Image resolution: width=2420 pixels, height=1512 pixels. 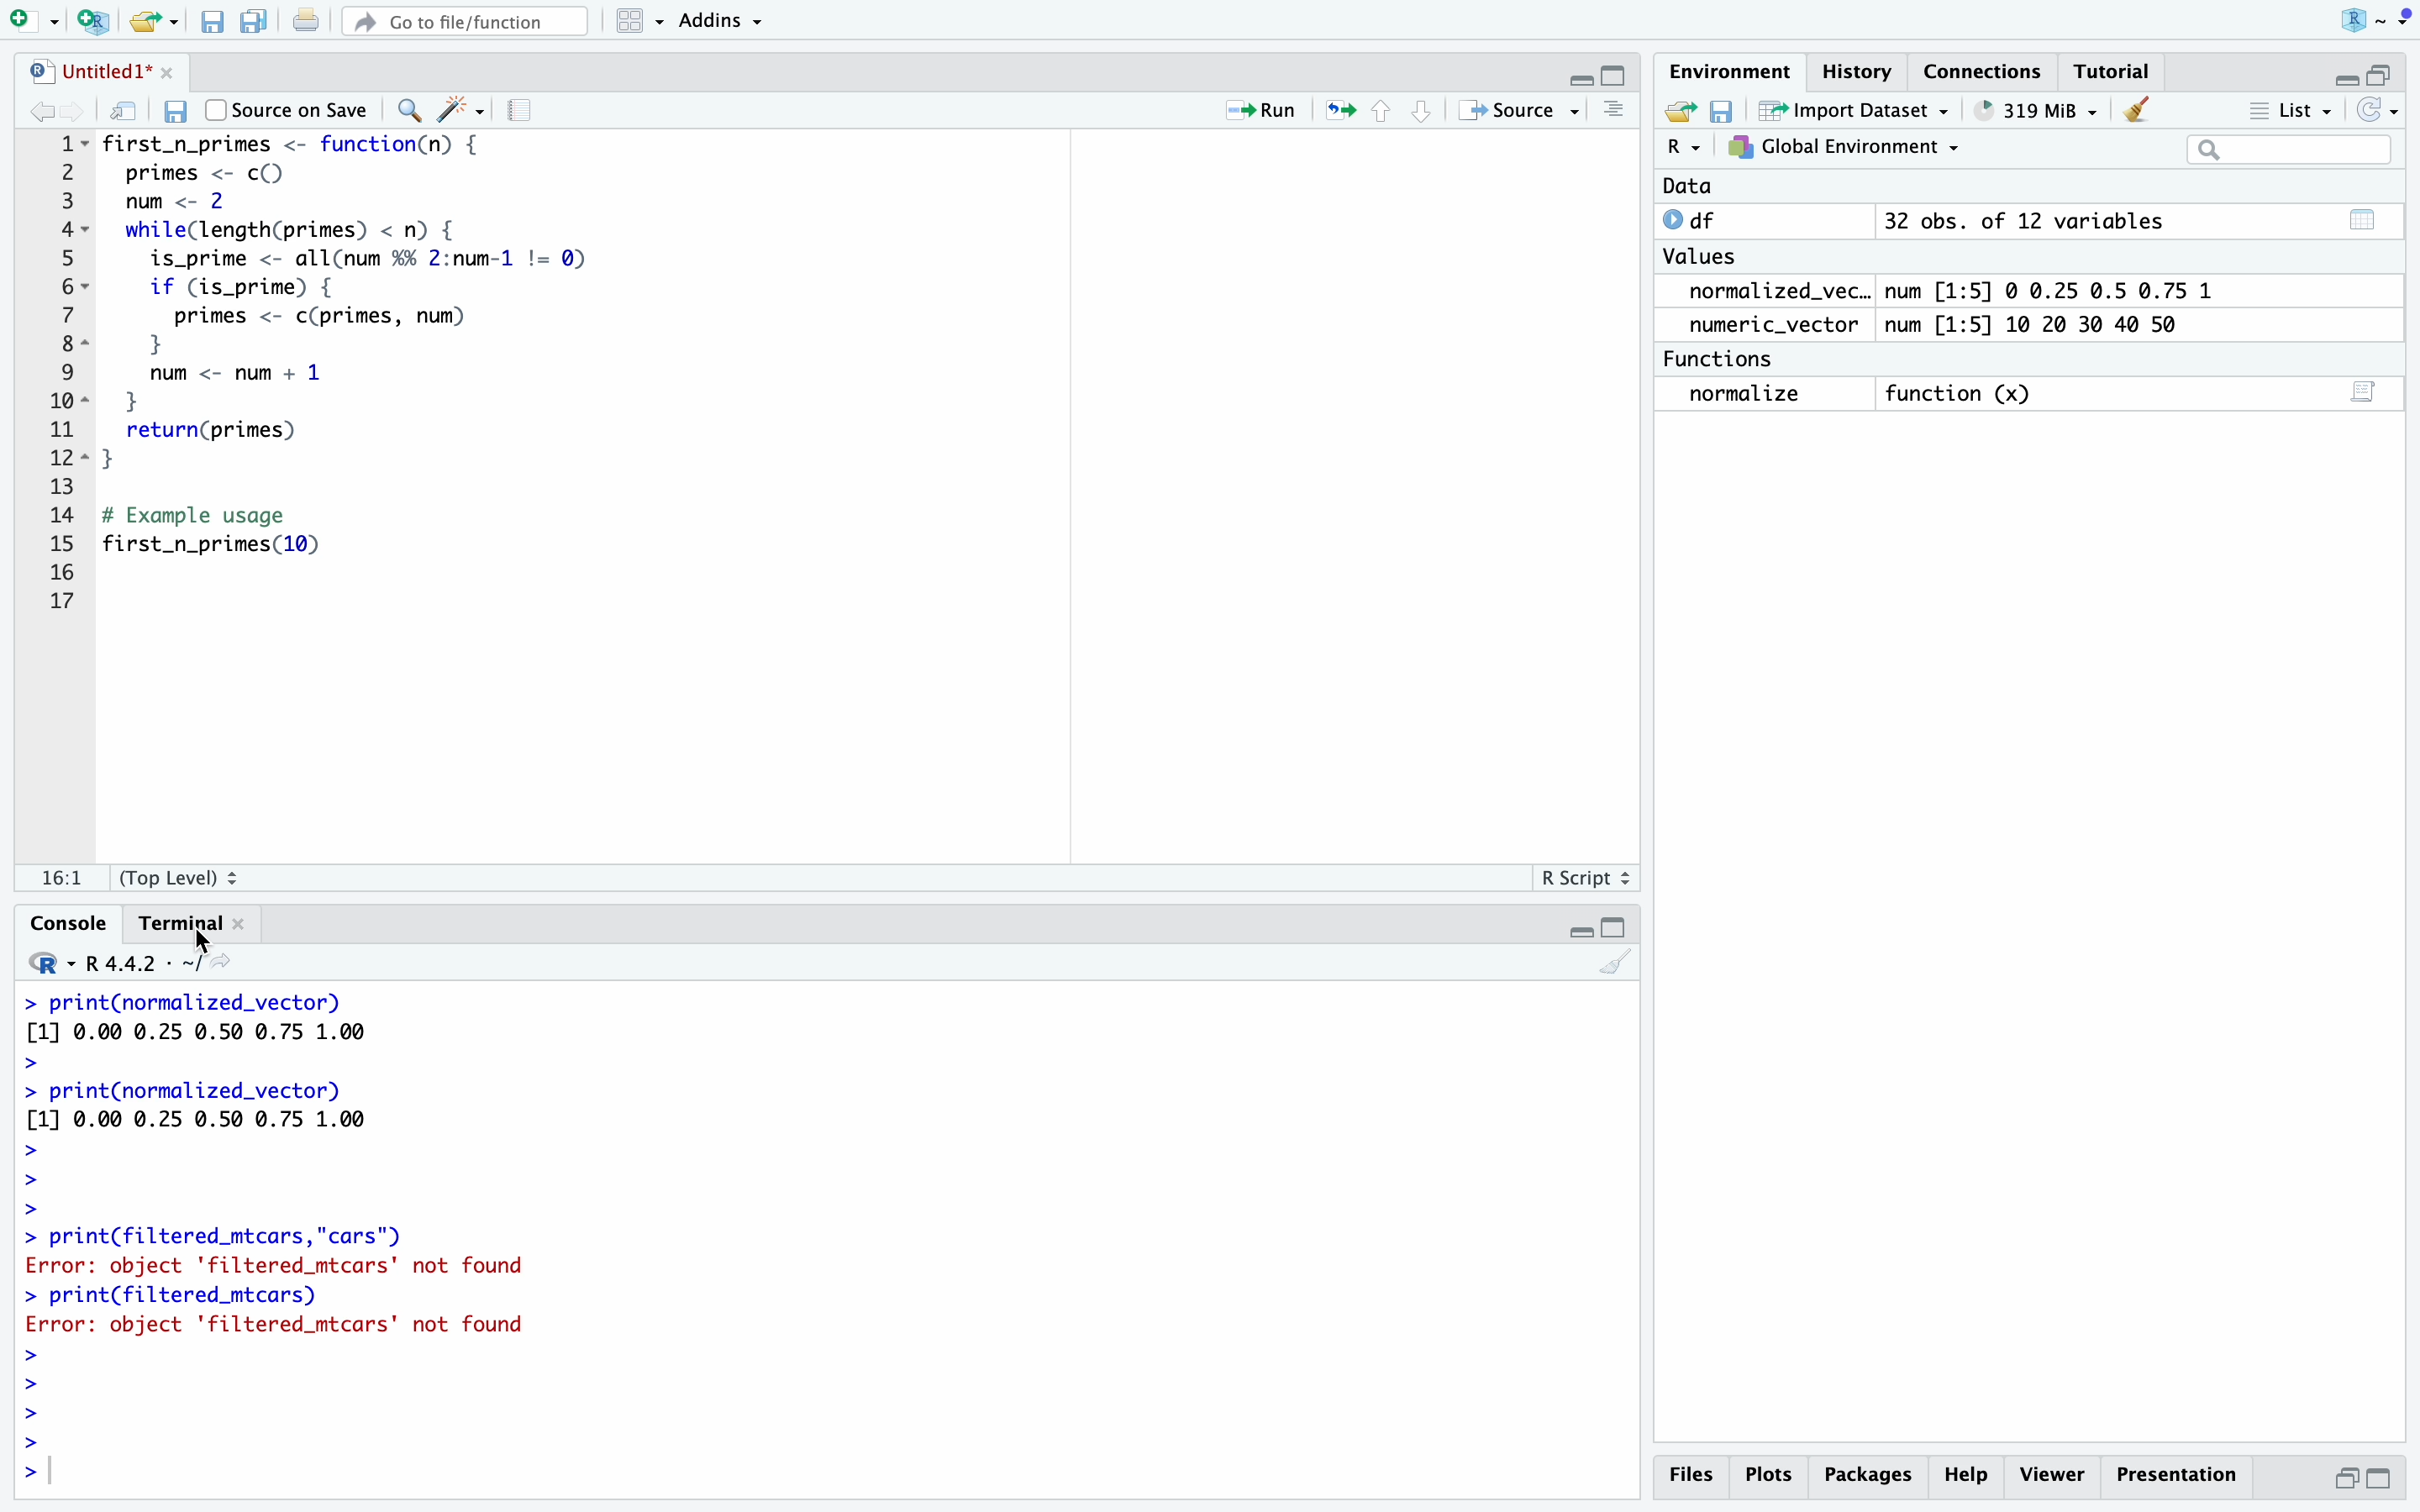 What do you see at coordinates (632, 18) in the screenshot?
I see `workspaces` at bounding box center [632, 18].